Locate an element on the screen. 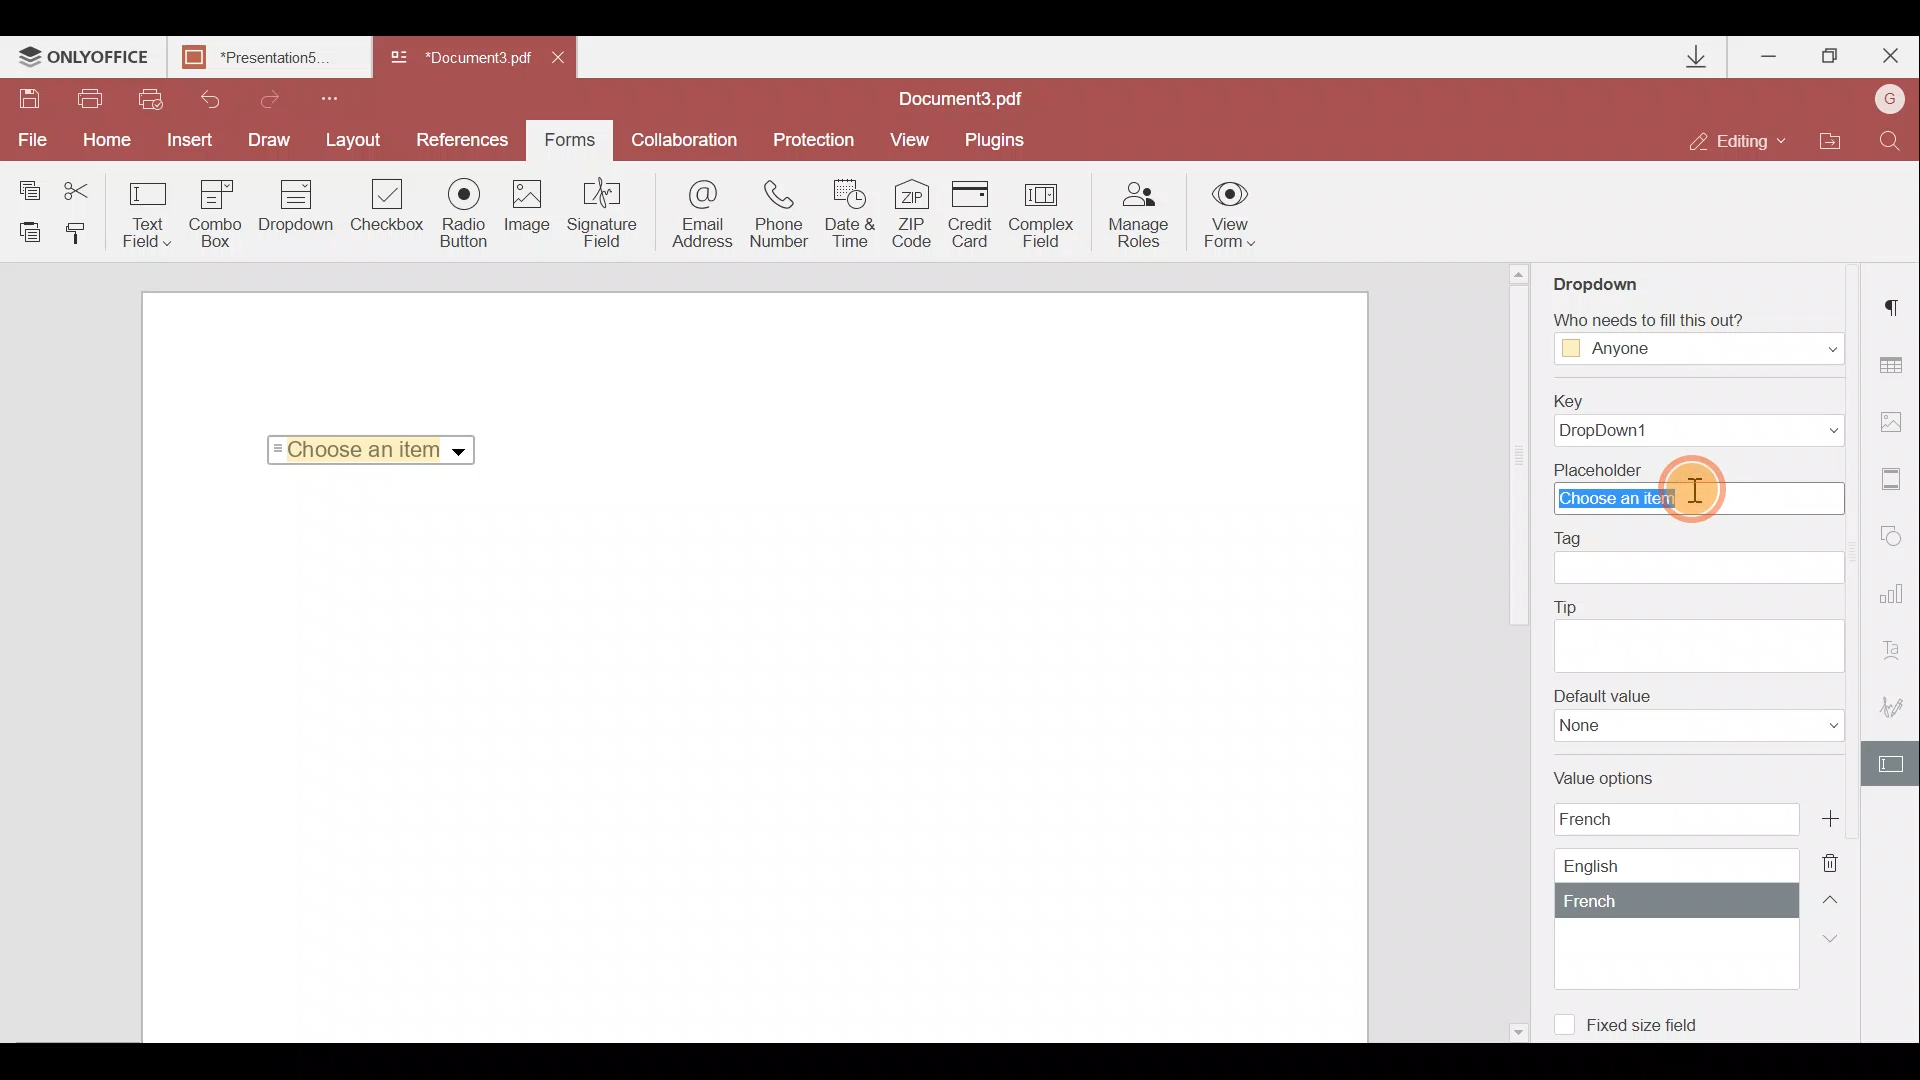 This screenshot has height=1080, width=1920. Cursor is located at coordinates (1702, 484).